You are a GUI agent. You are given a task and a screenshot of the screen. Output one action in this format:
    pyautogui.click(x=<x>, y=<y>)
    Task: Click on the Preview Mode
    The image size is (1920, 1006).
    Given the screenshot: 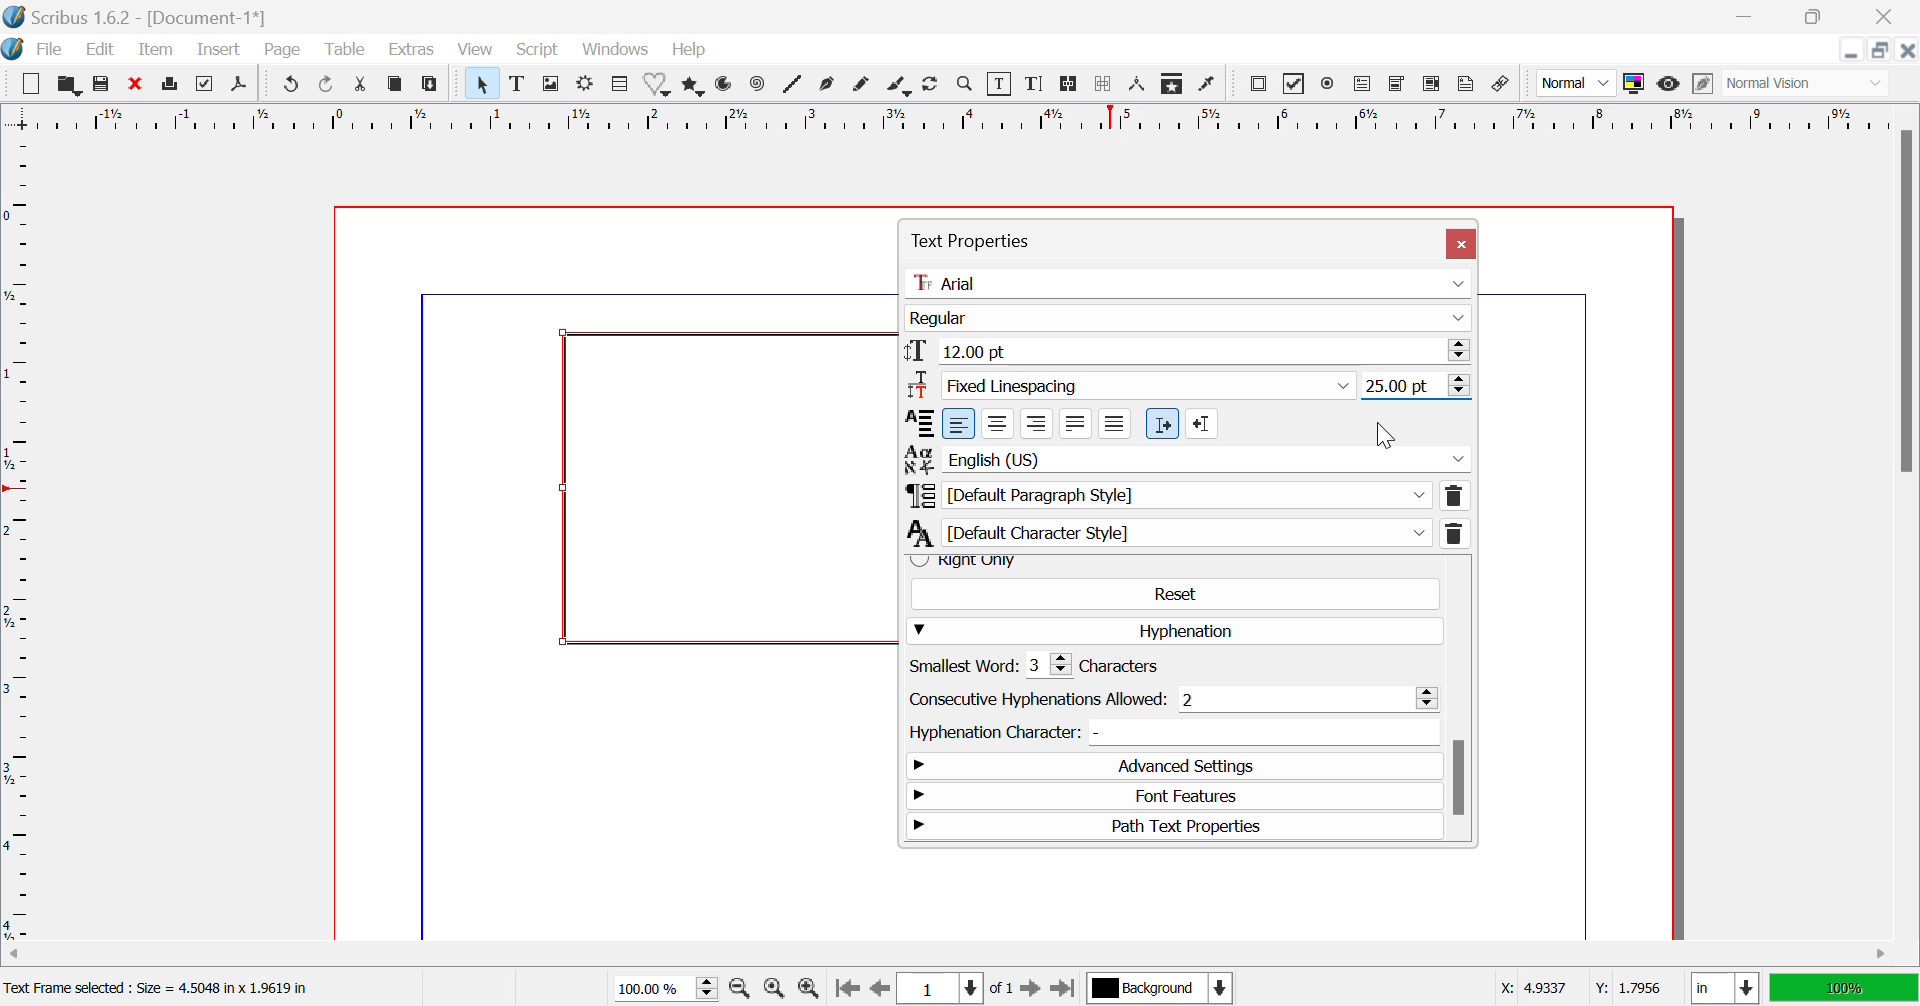 What is the action you would take?
    pyautogui.click(x=1669, y=86)
    